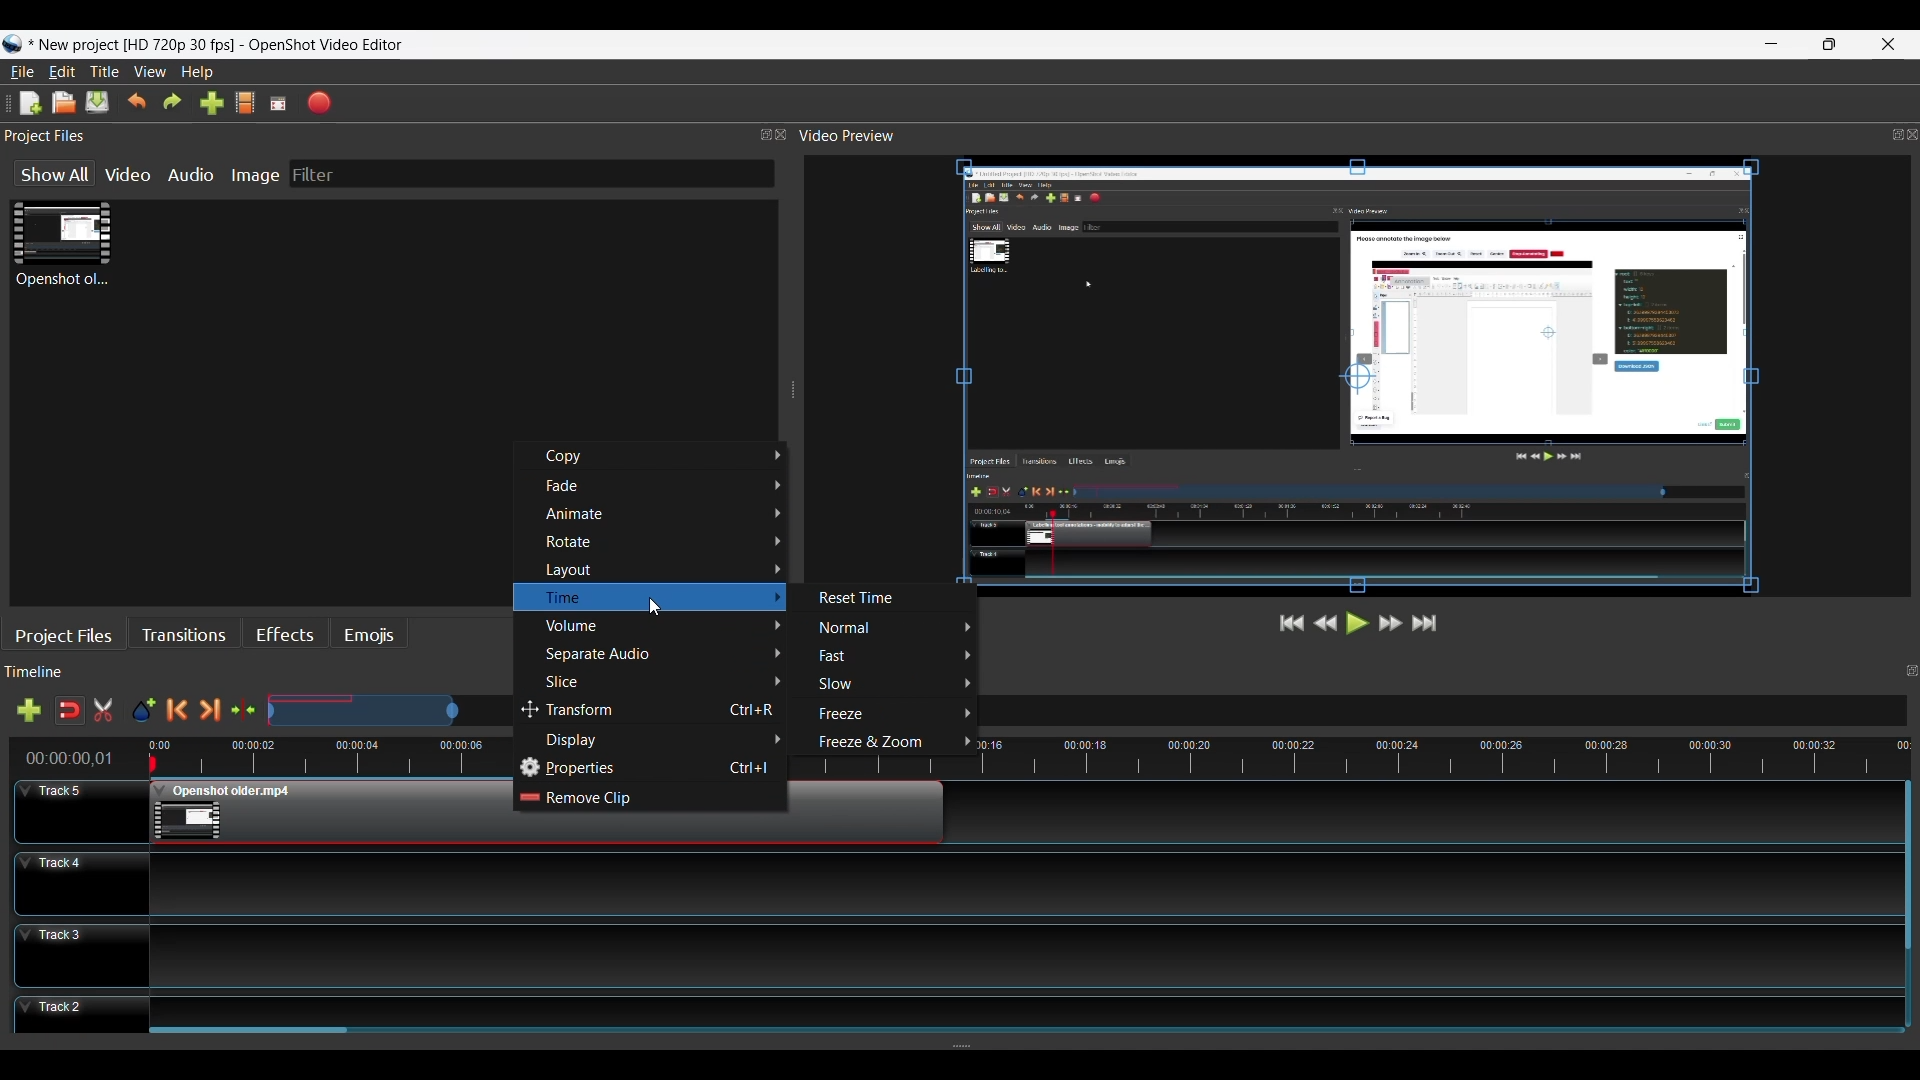 The image size is (1920, 1080). Describe the element at coordinates (647, 598) in the screenshot. I see `Time` at that location.